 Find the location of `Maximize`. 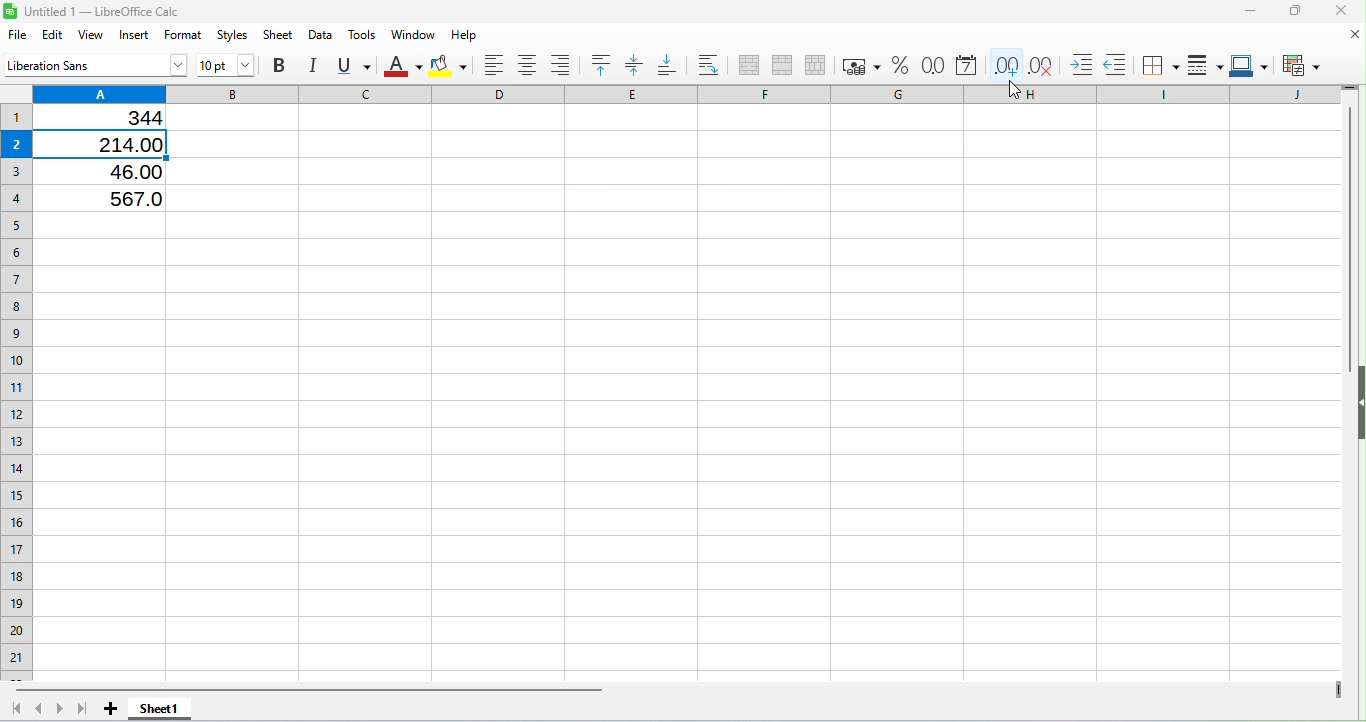

Maximize is located at coordinates (1294, 12).